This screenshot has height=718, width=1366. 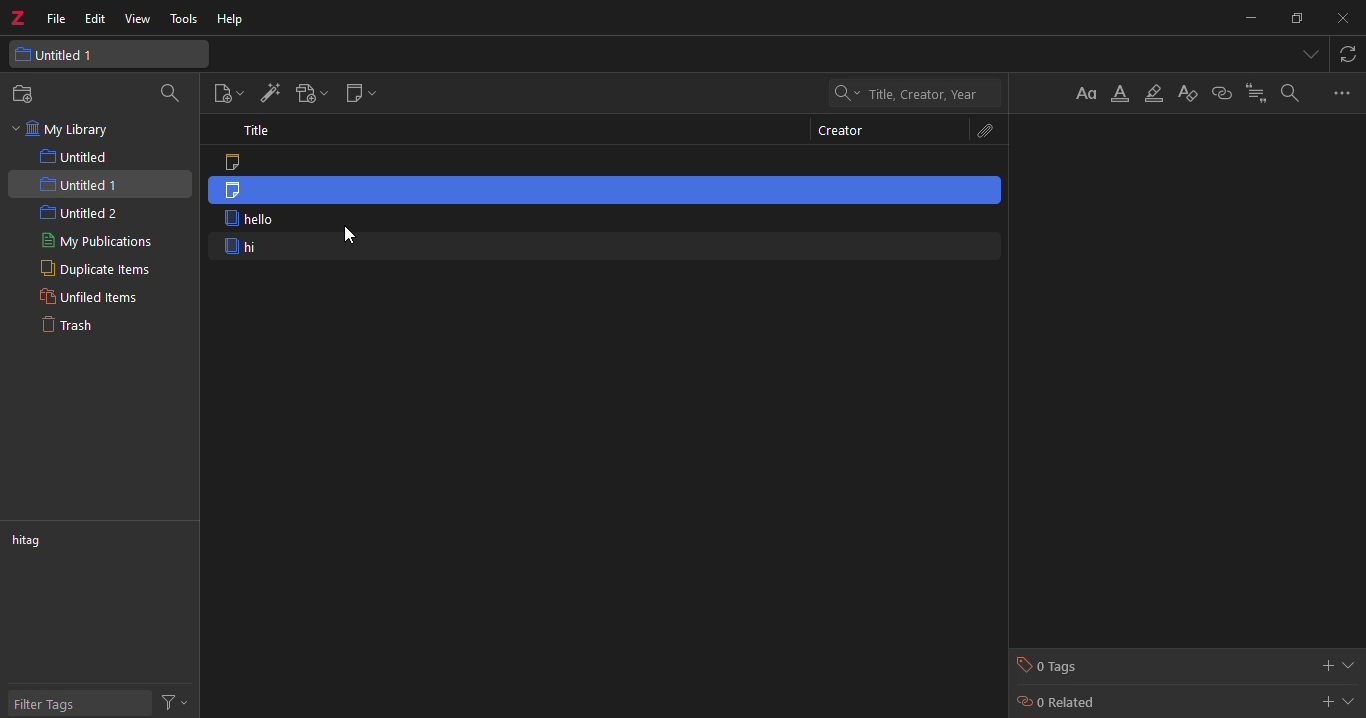 What do you see at coordinates (360, 93) in the screenshot?
I see `new note` at bounding box center [360, 93].